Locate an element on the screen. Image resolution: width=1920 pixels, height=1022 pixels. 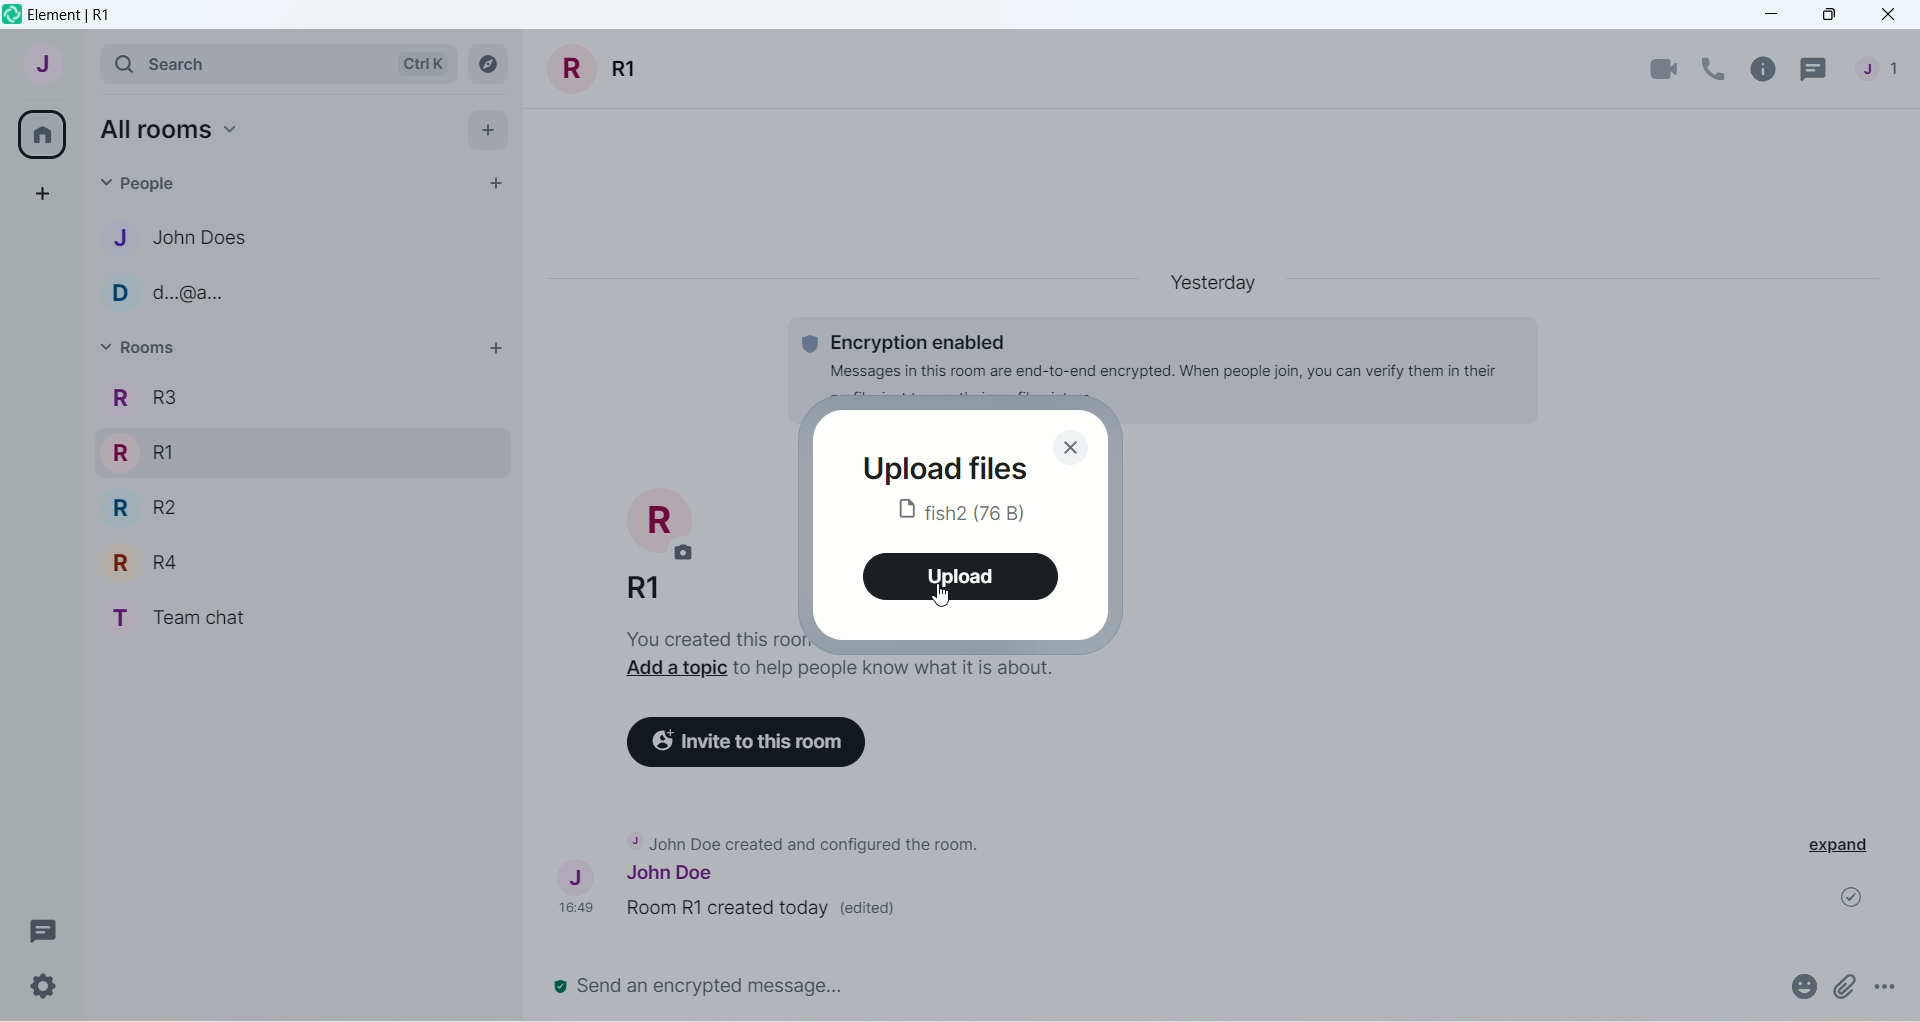
maximize is located at coordinates (1832, 19).